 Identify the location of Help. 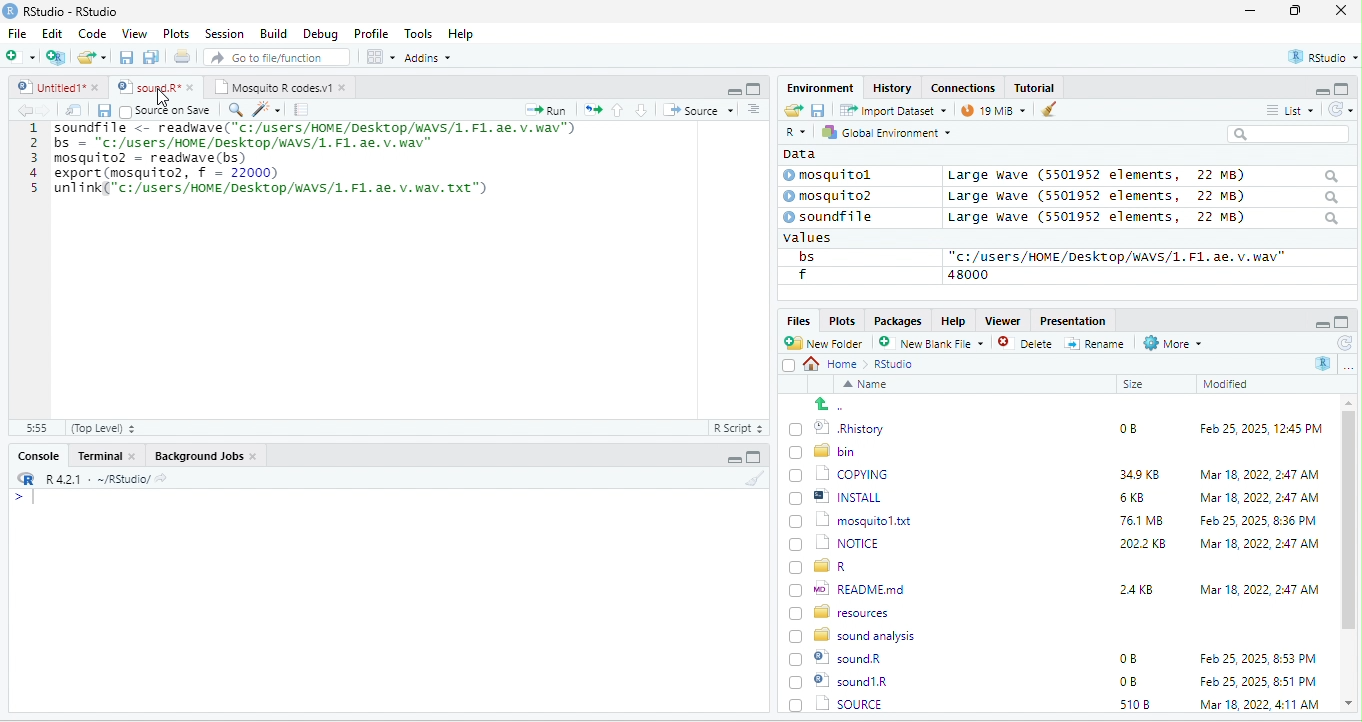
(462, 35).